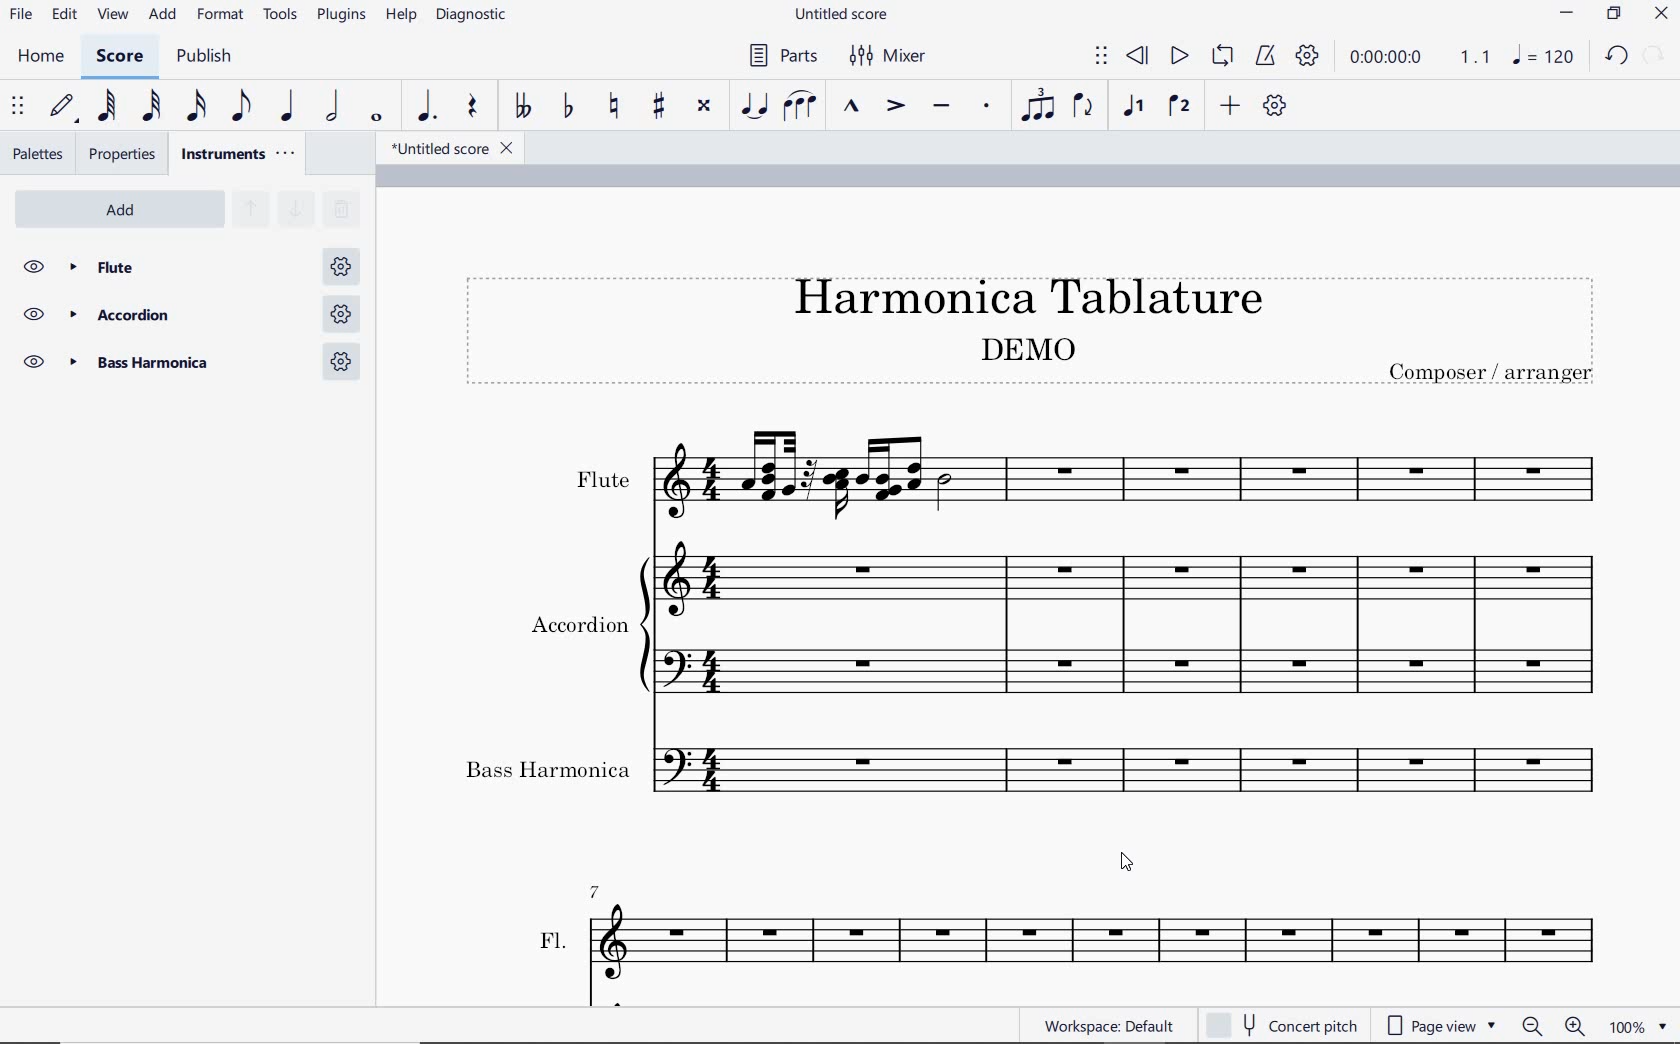 This screenshot has height=1044, width=1680. I want to click on playback settings, so click(1306, 57).